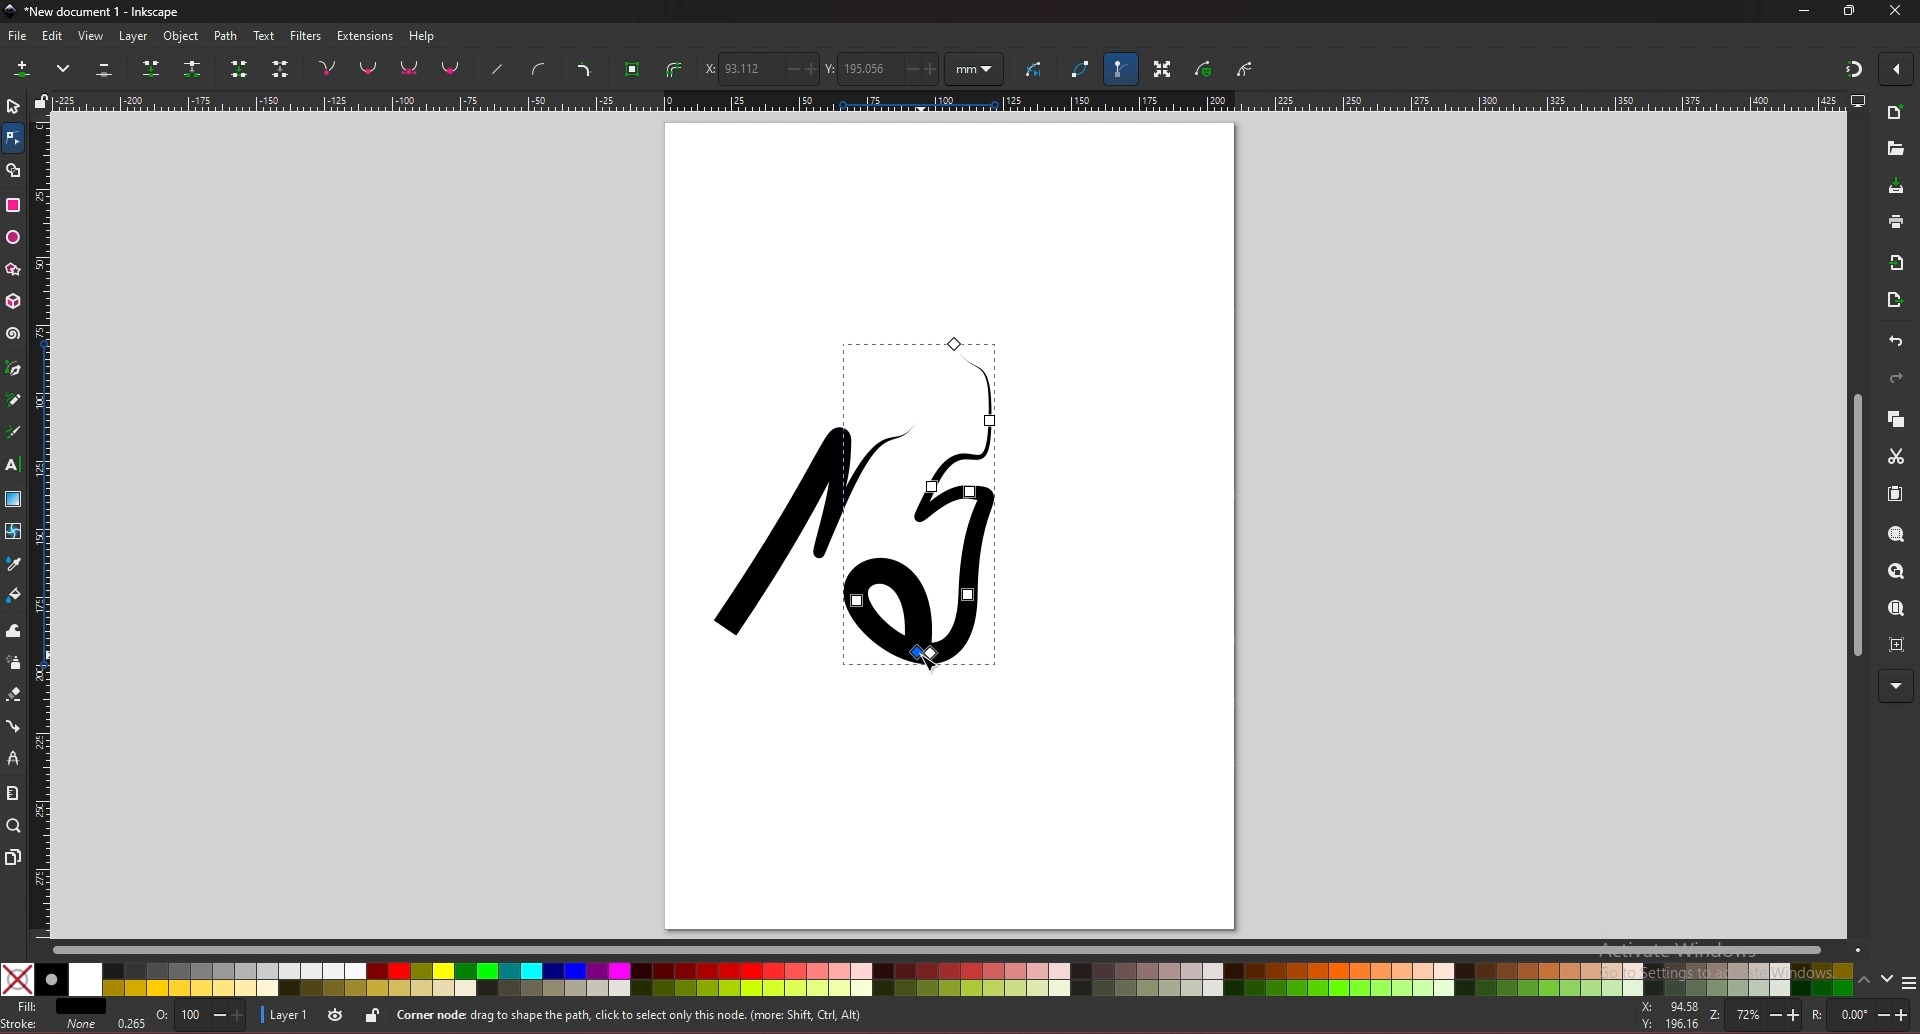  What do you see at coordinates (1850, 11) in the screenshot?
I see `resize` at bounding box center [1850, 11].